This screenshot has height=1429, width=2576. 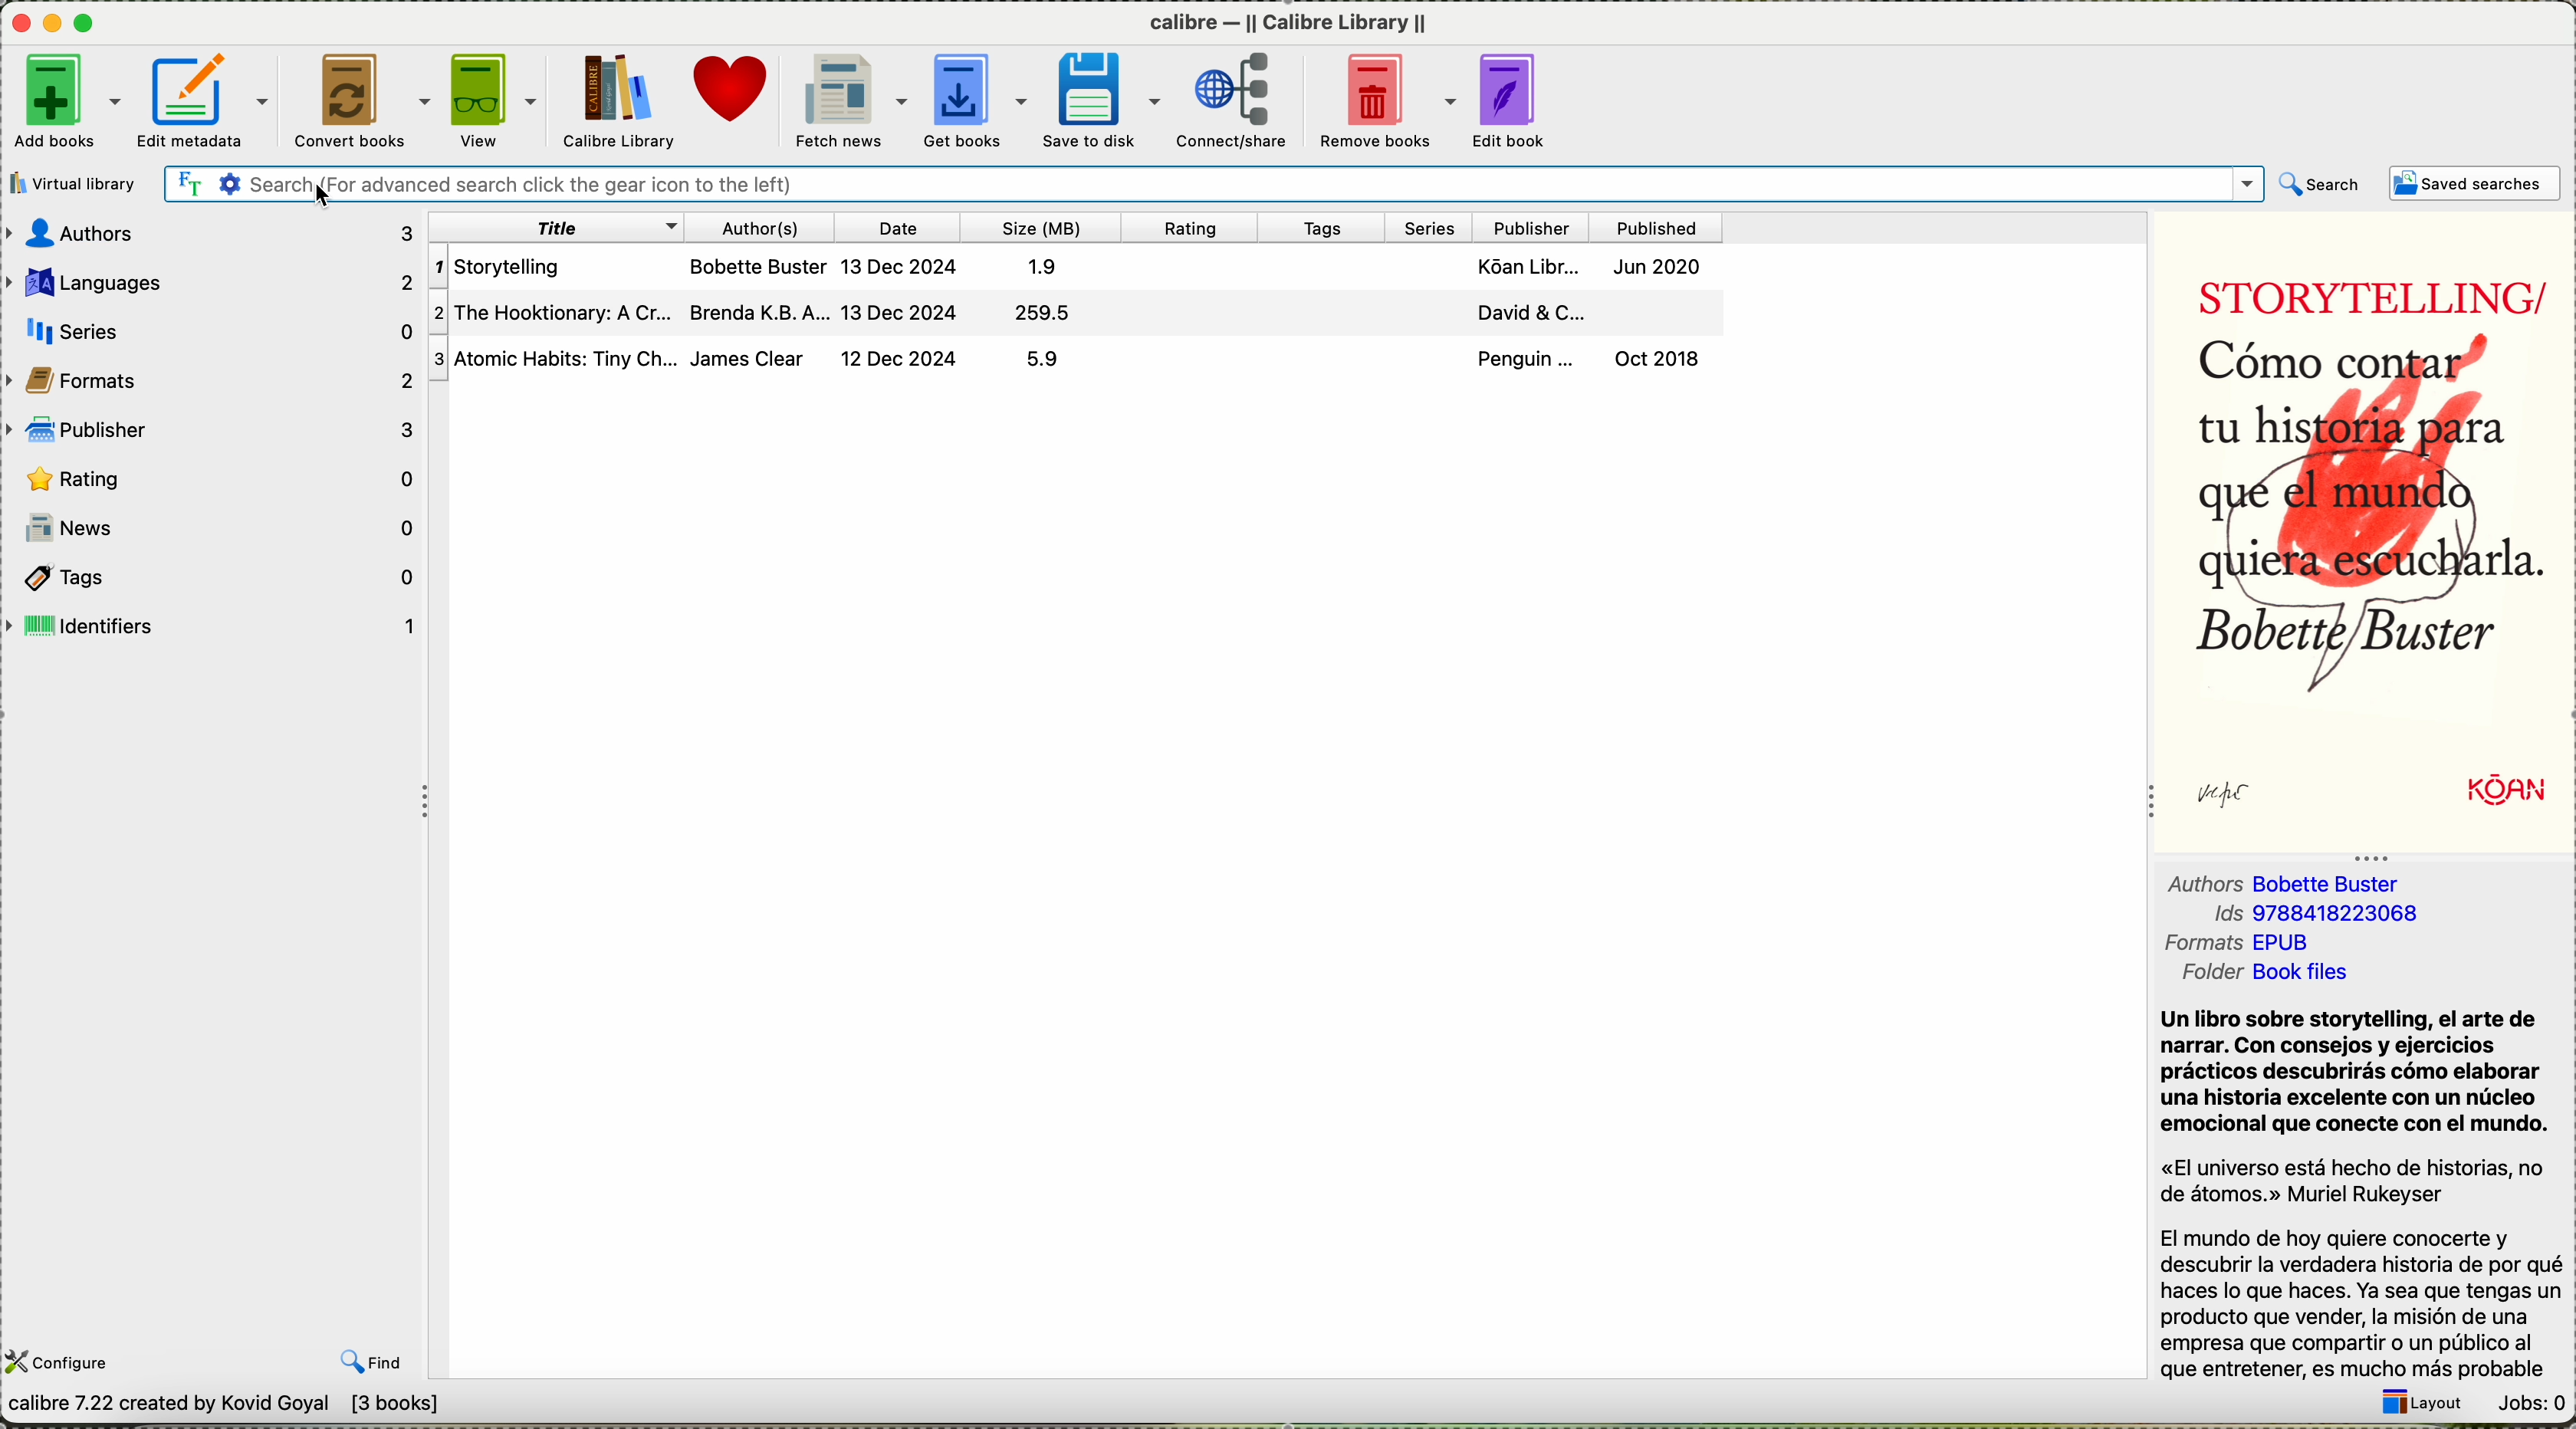 I want to click on connect/share, so click(x=1235, y=98).